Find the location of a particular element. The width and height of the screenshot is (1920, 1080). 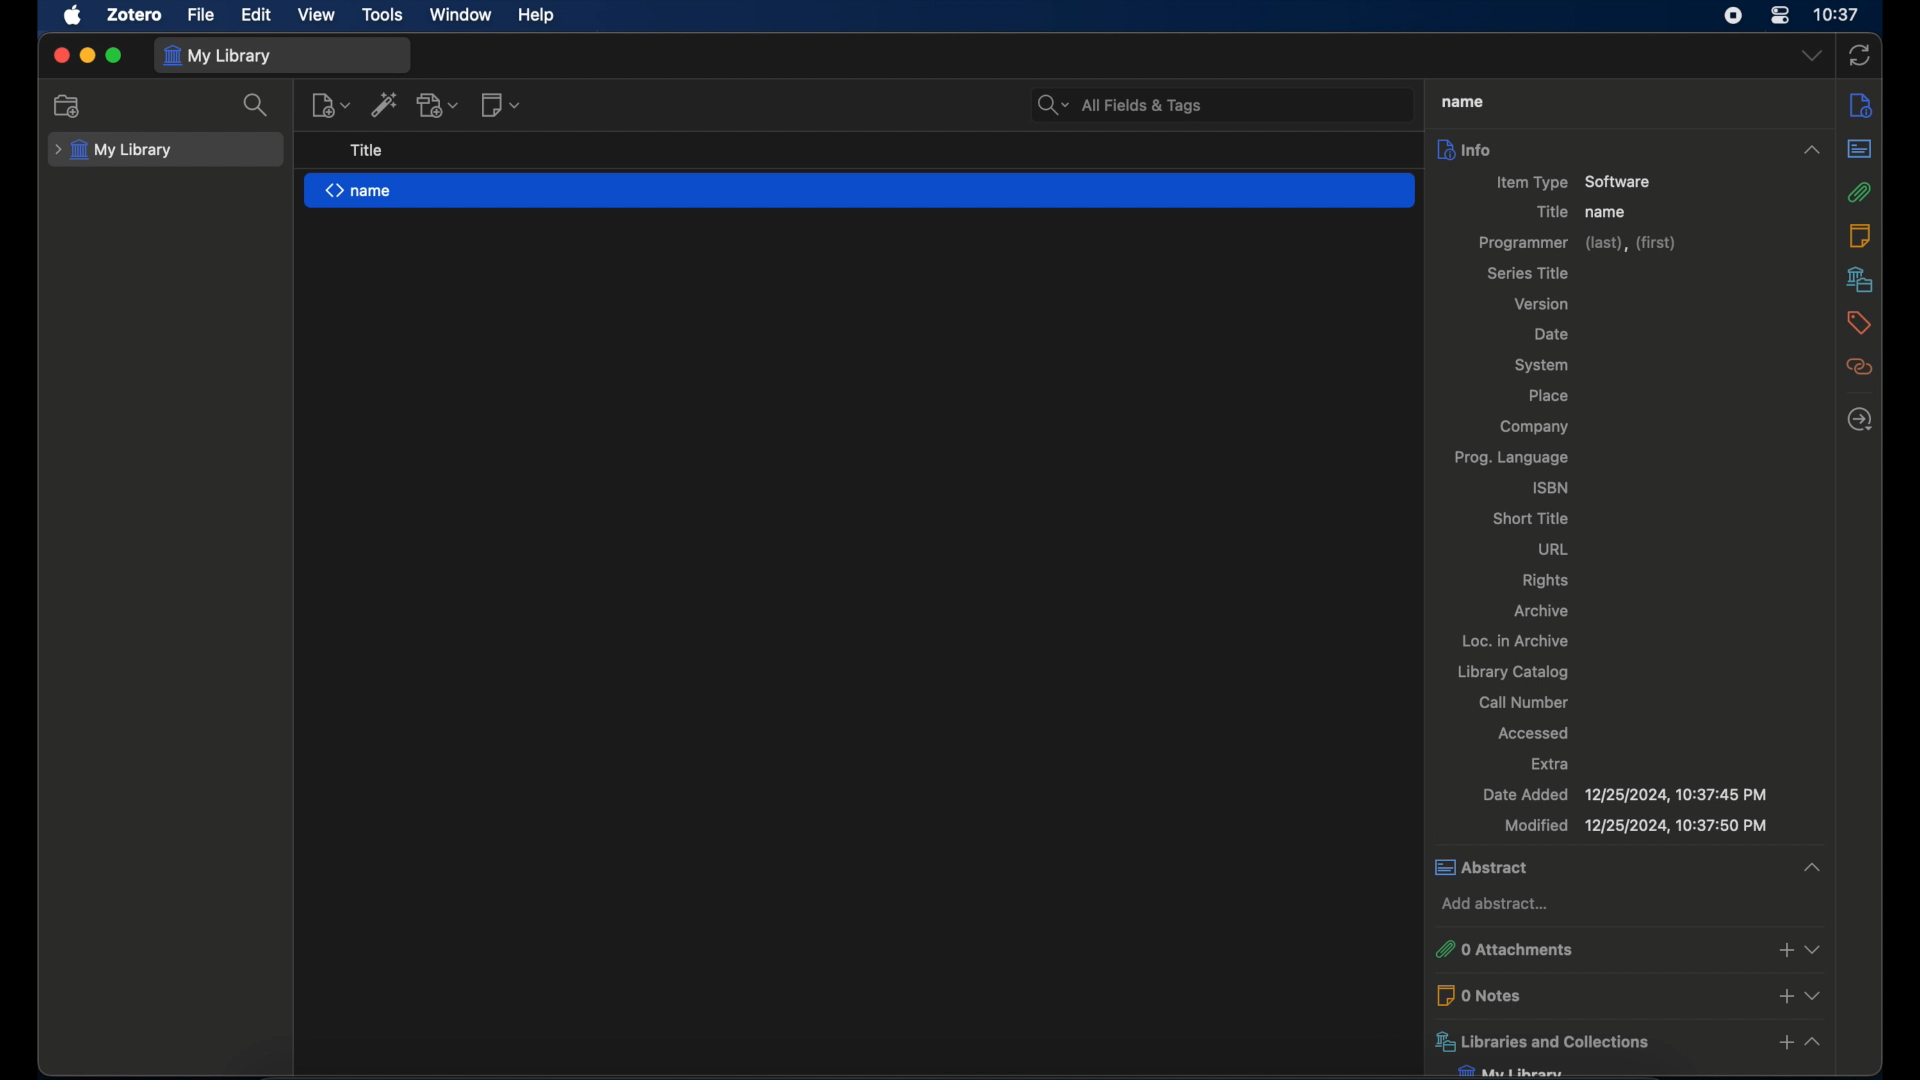

system is located at coordinates (1544, 364).